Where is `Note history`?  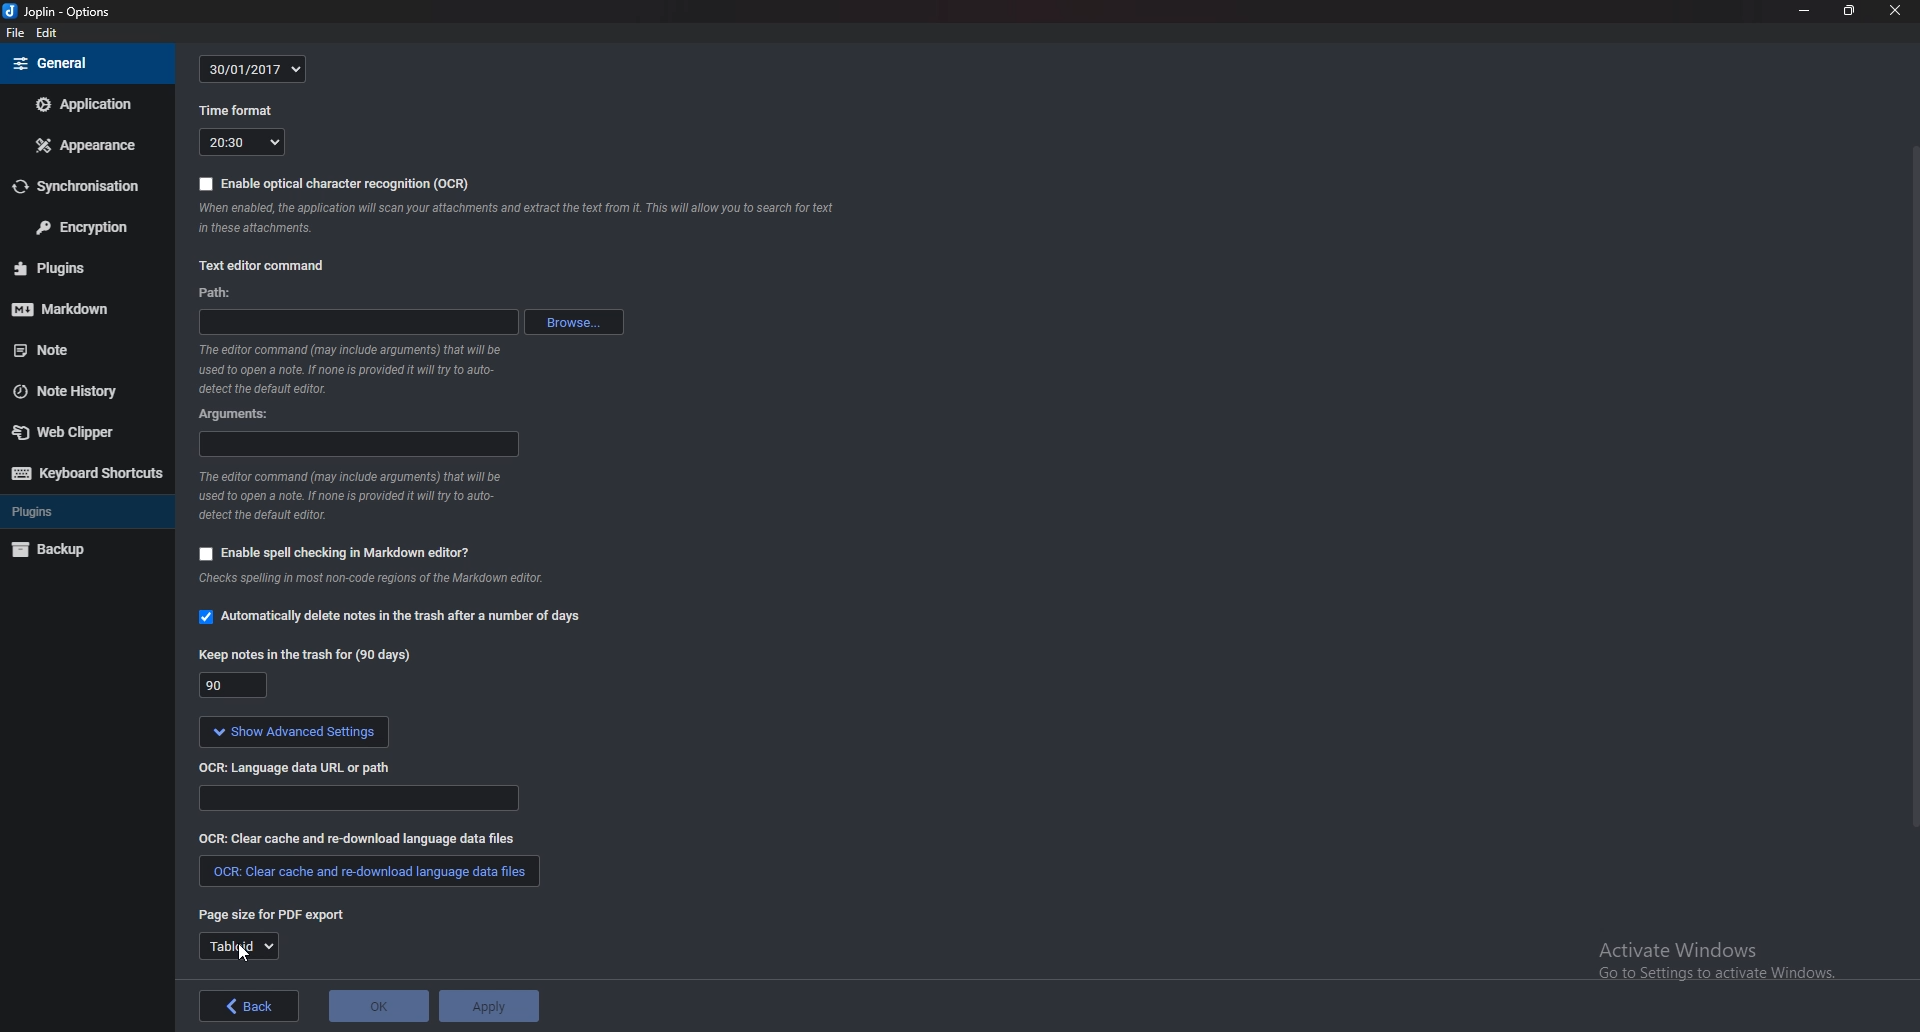 Note history is located at coordinates (79, 389).